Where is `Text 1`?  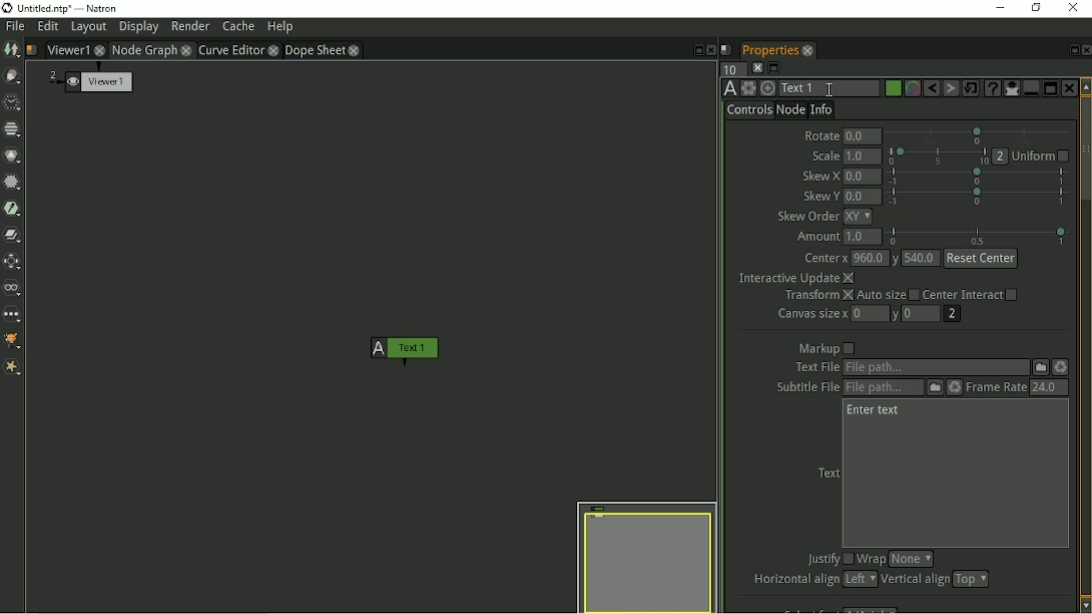
Text 1 is located at coordinates (407, 348).